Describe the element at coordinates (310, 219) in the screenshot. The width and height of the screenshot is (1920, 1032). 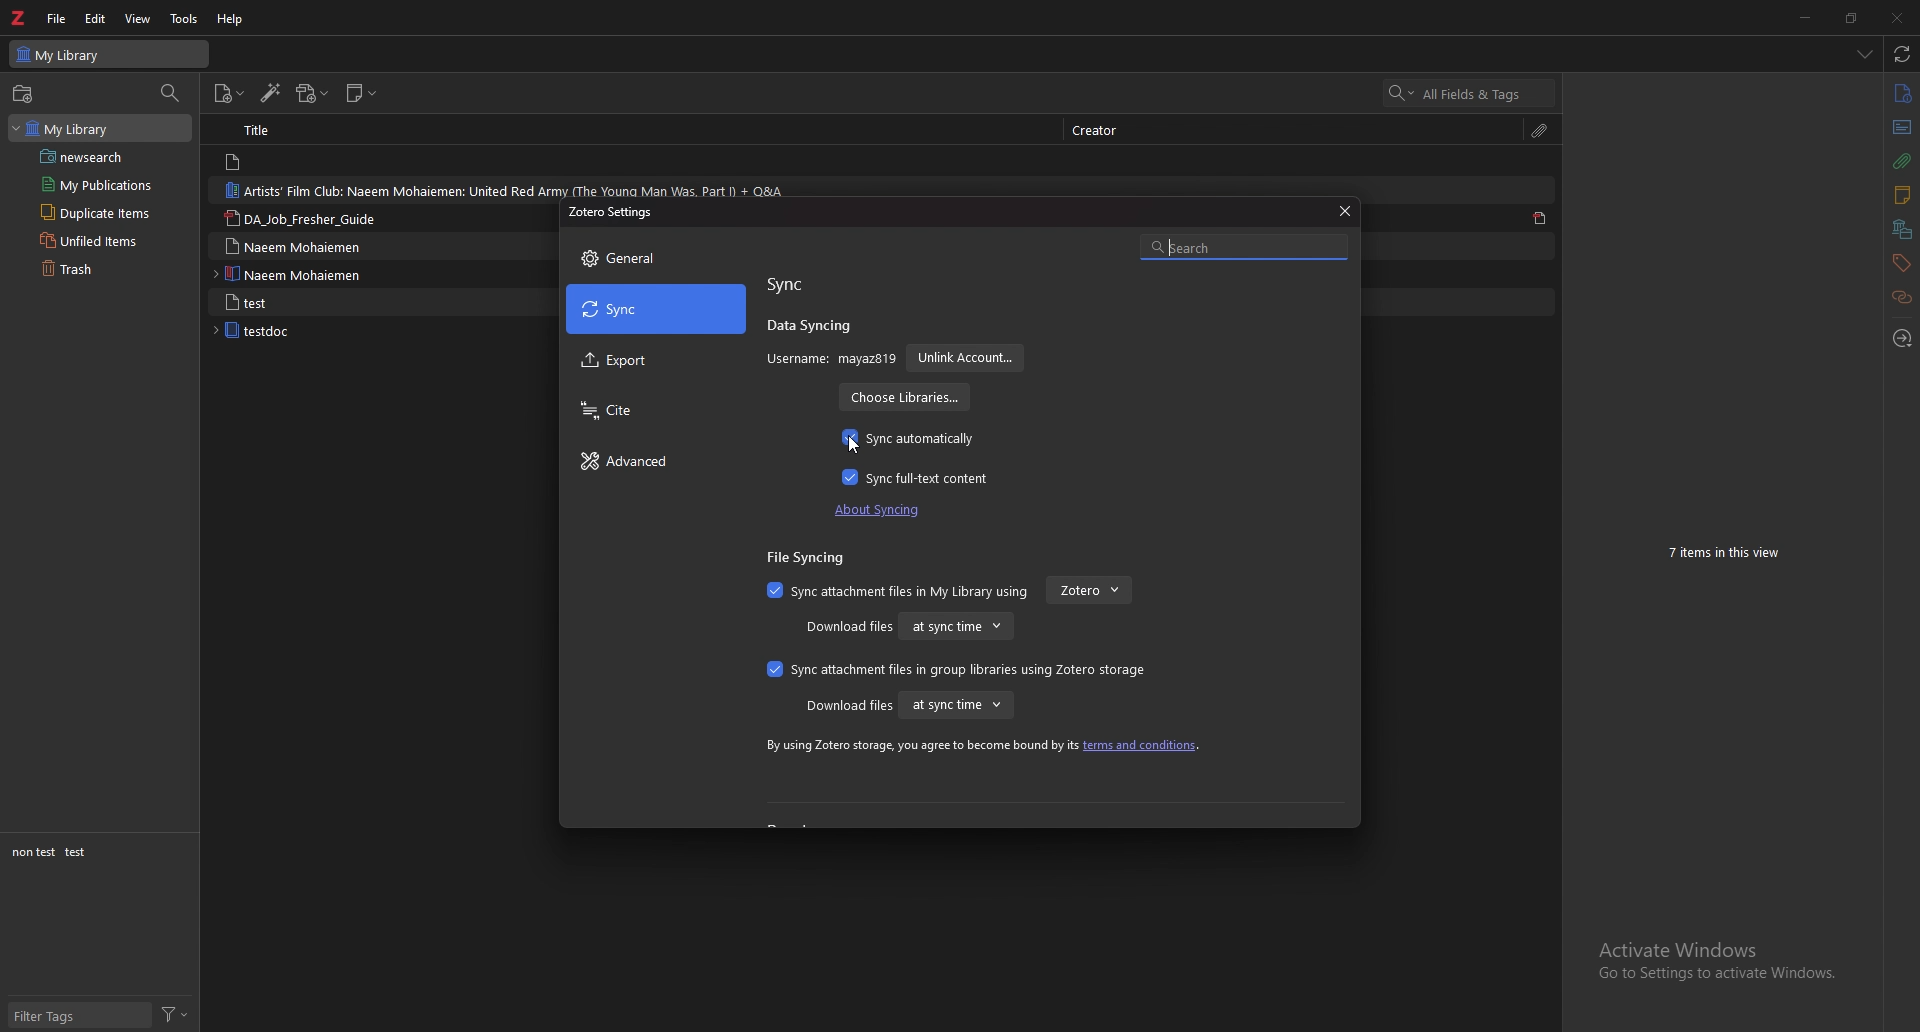
I see `DA_Job_Fresher_Guide` at that location.